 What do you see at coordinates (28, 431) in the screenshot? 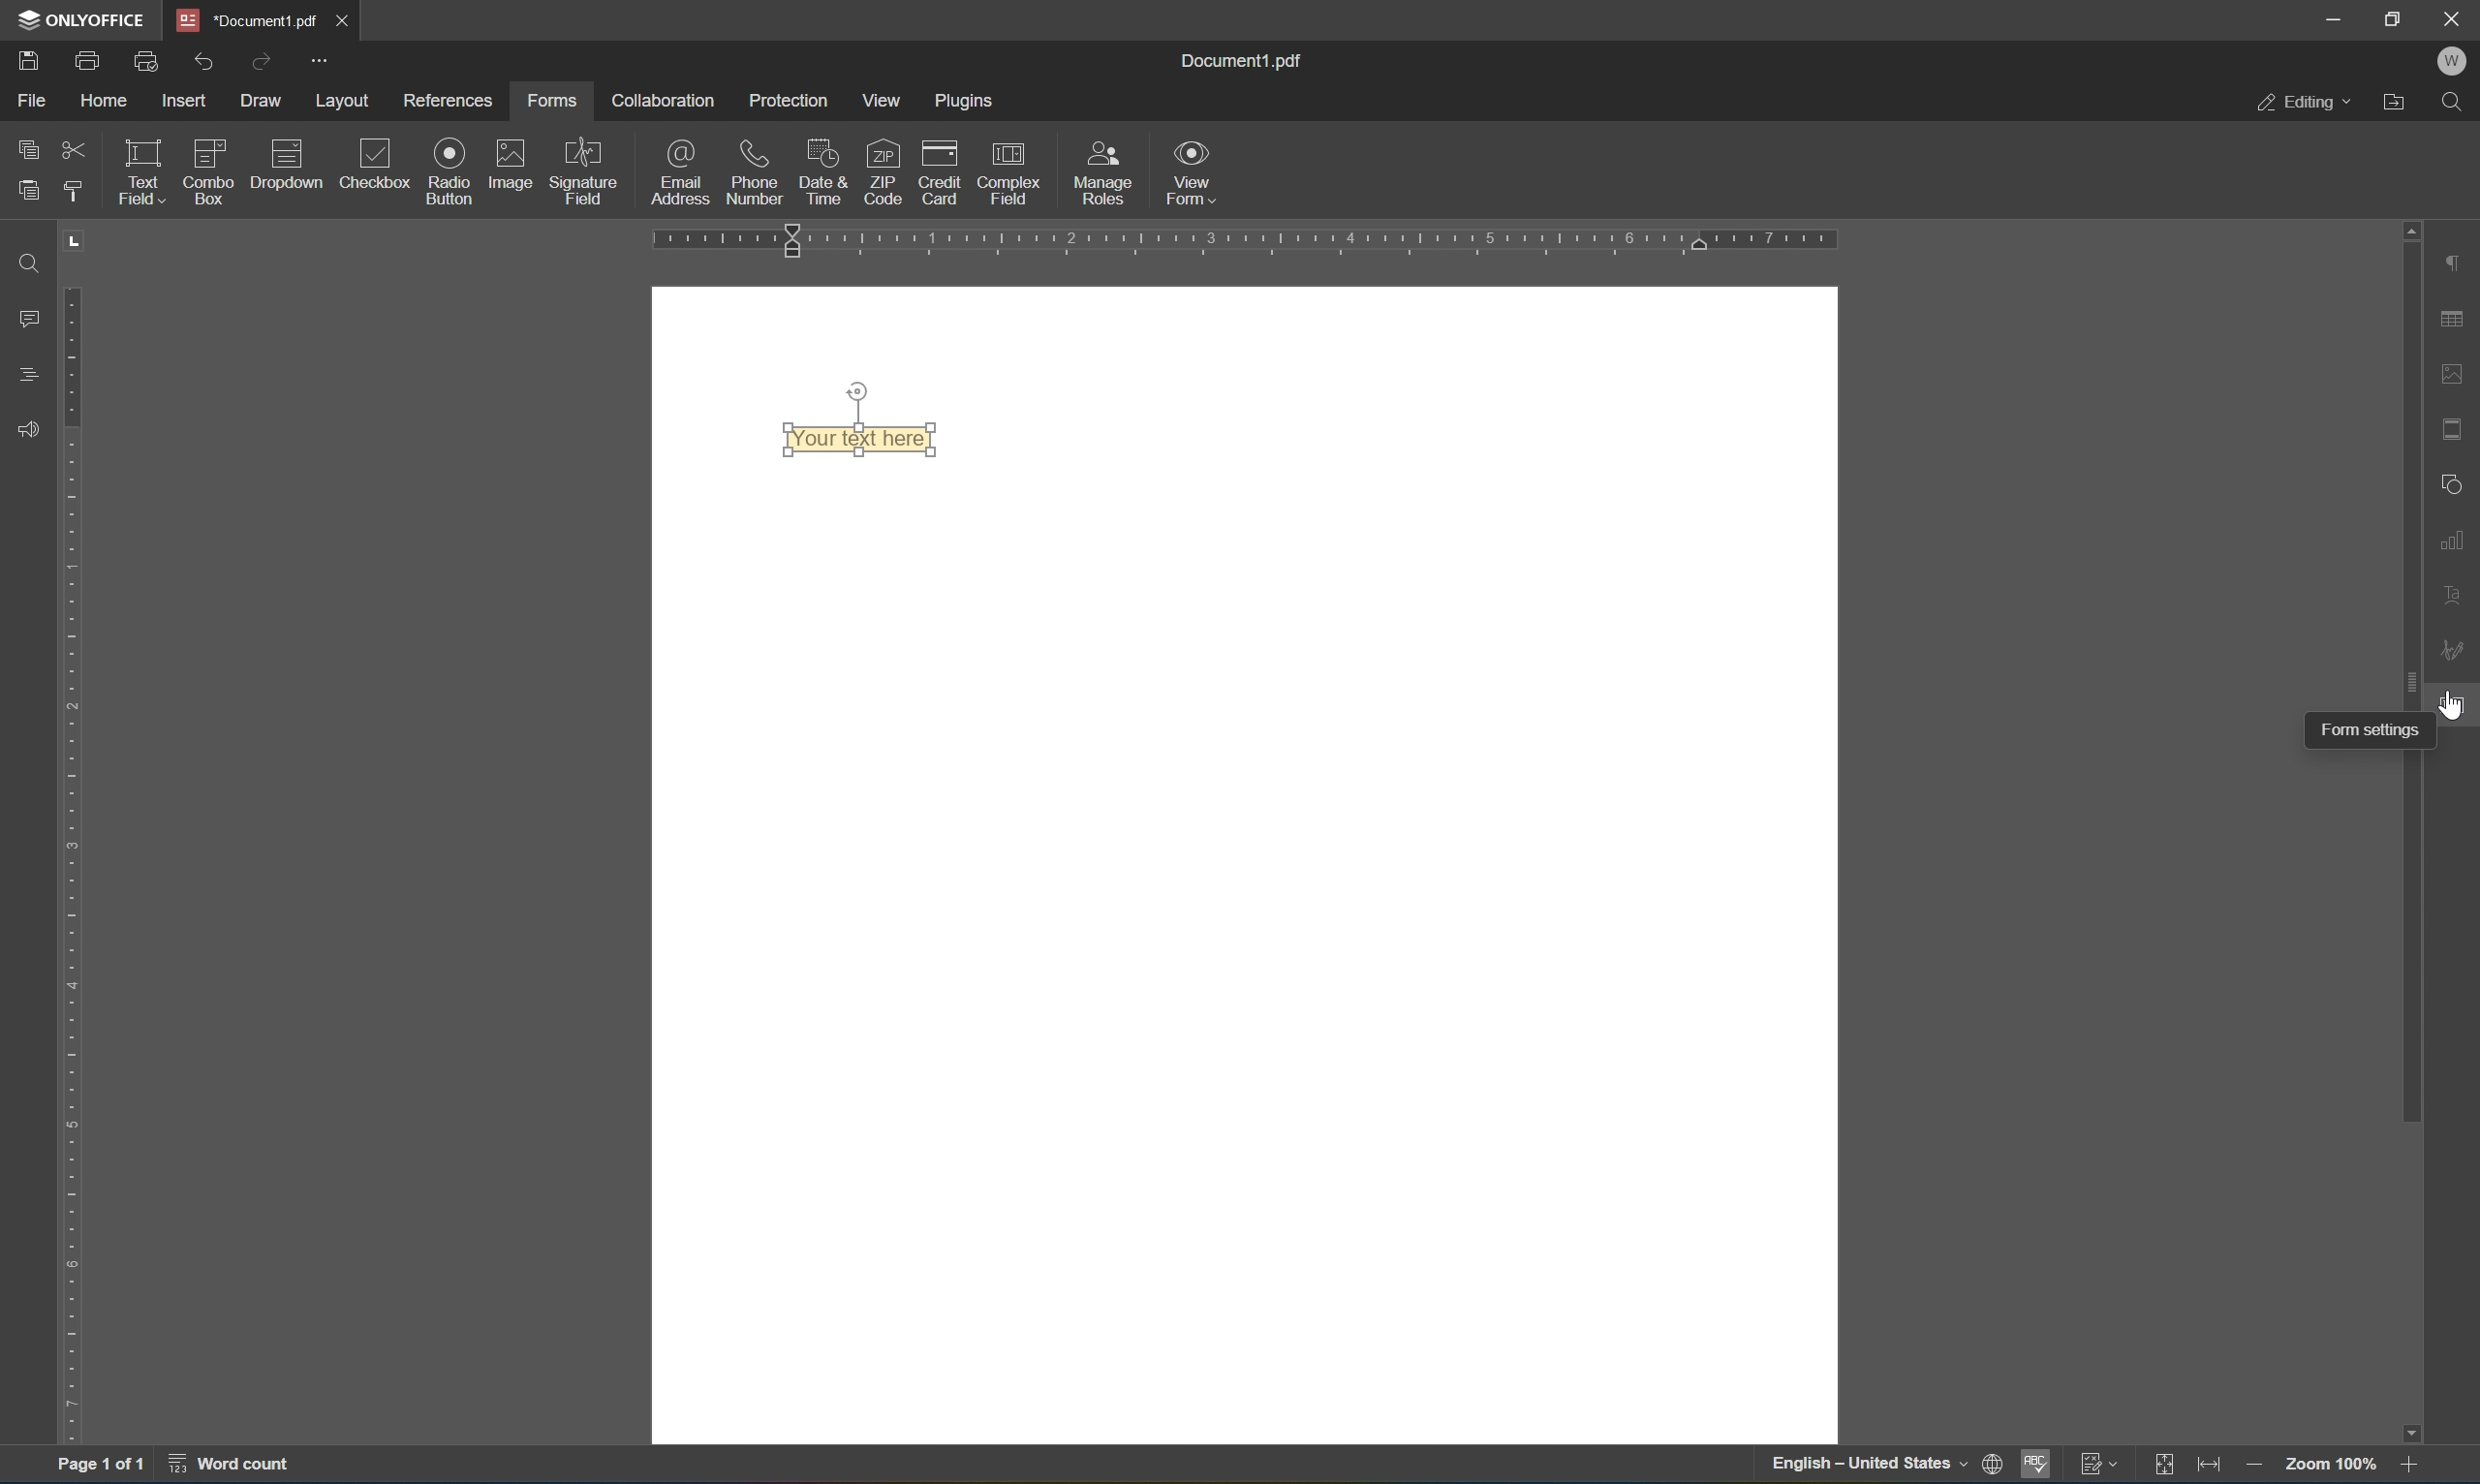
I see `feedback and support` at bounding box center [28, 431].